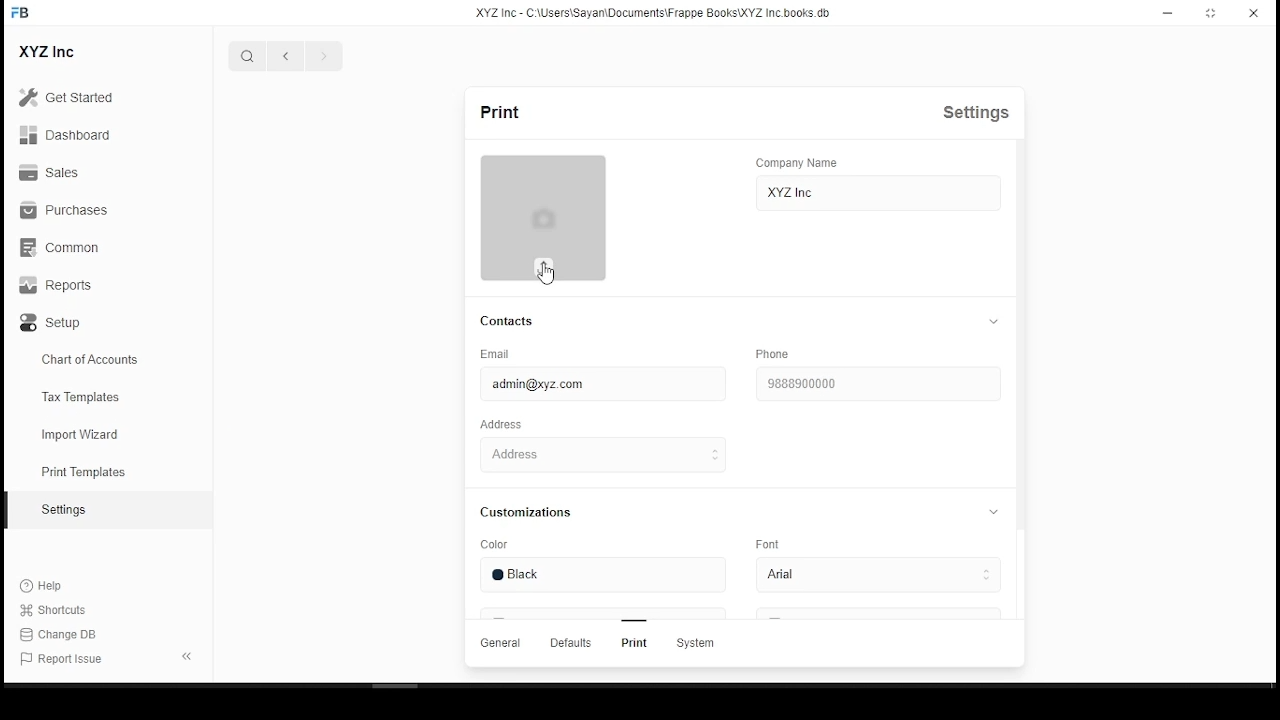 Image resolution: width=1280 pixels, height=720 pixels. Describe the element at coordinates (58, 611) in the screenshot. I see `shortcuts` at that location.